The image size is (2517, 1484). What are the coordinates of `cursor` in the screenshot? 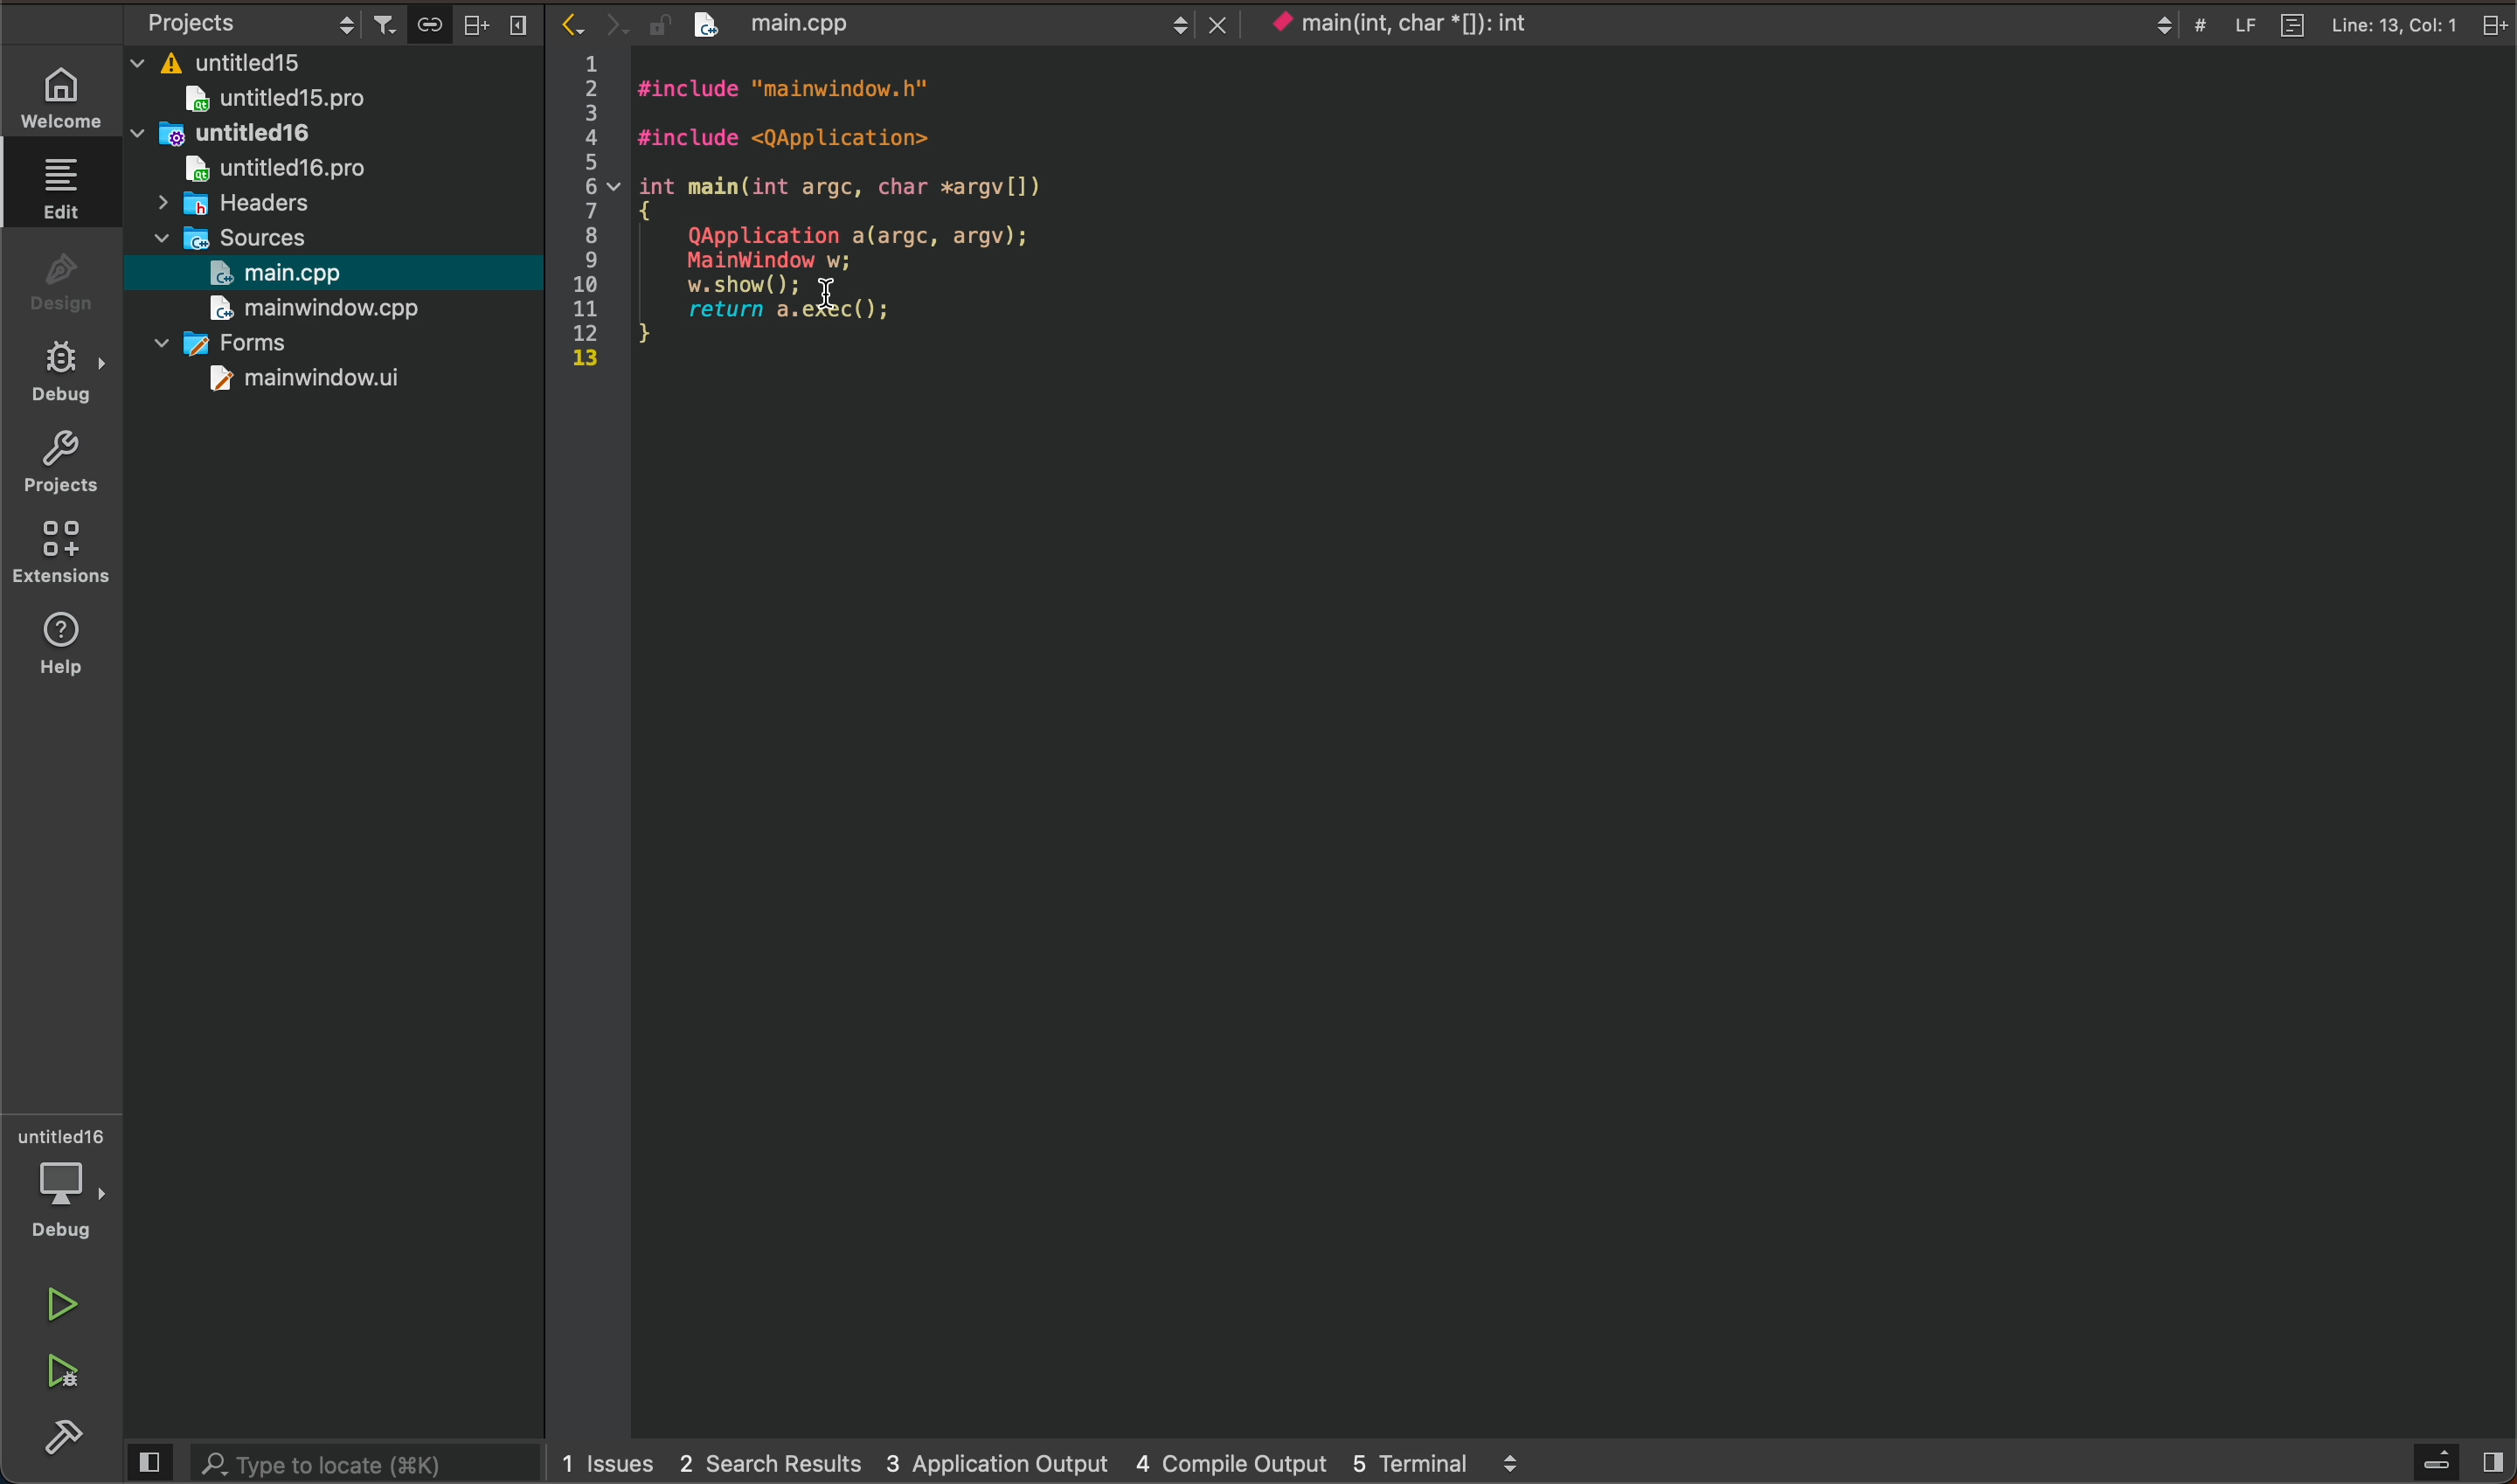 It's located at (834, 293).